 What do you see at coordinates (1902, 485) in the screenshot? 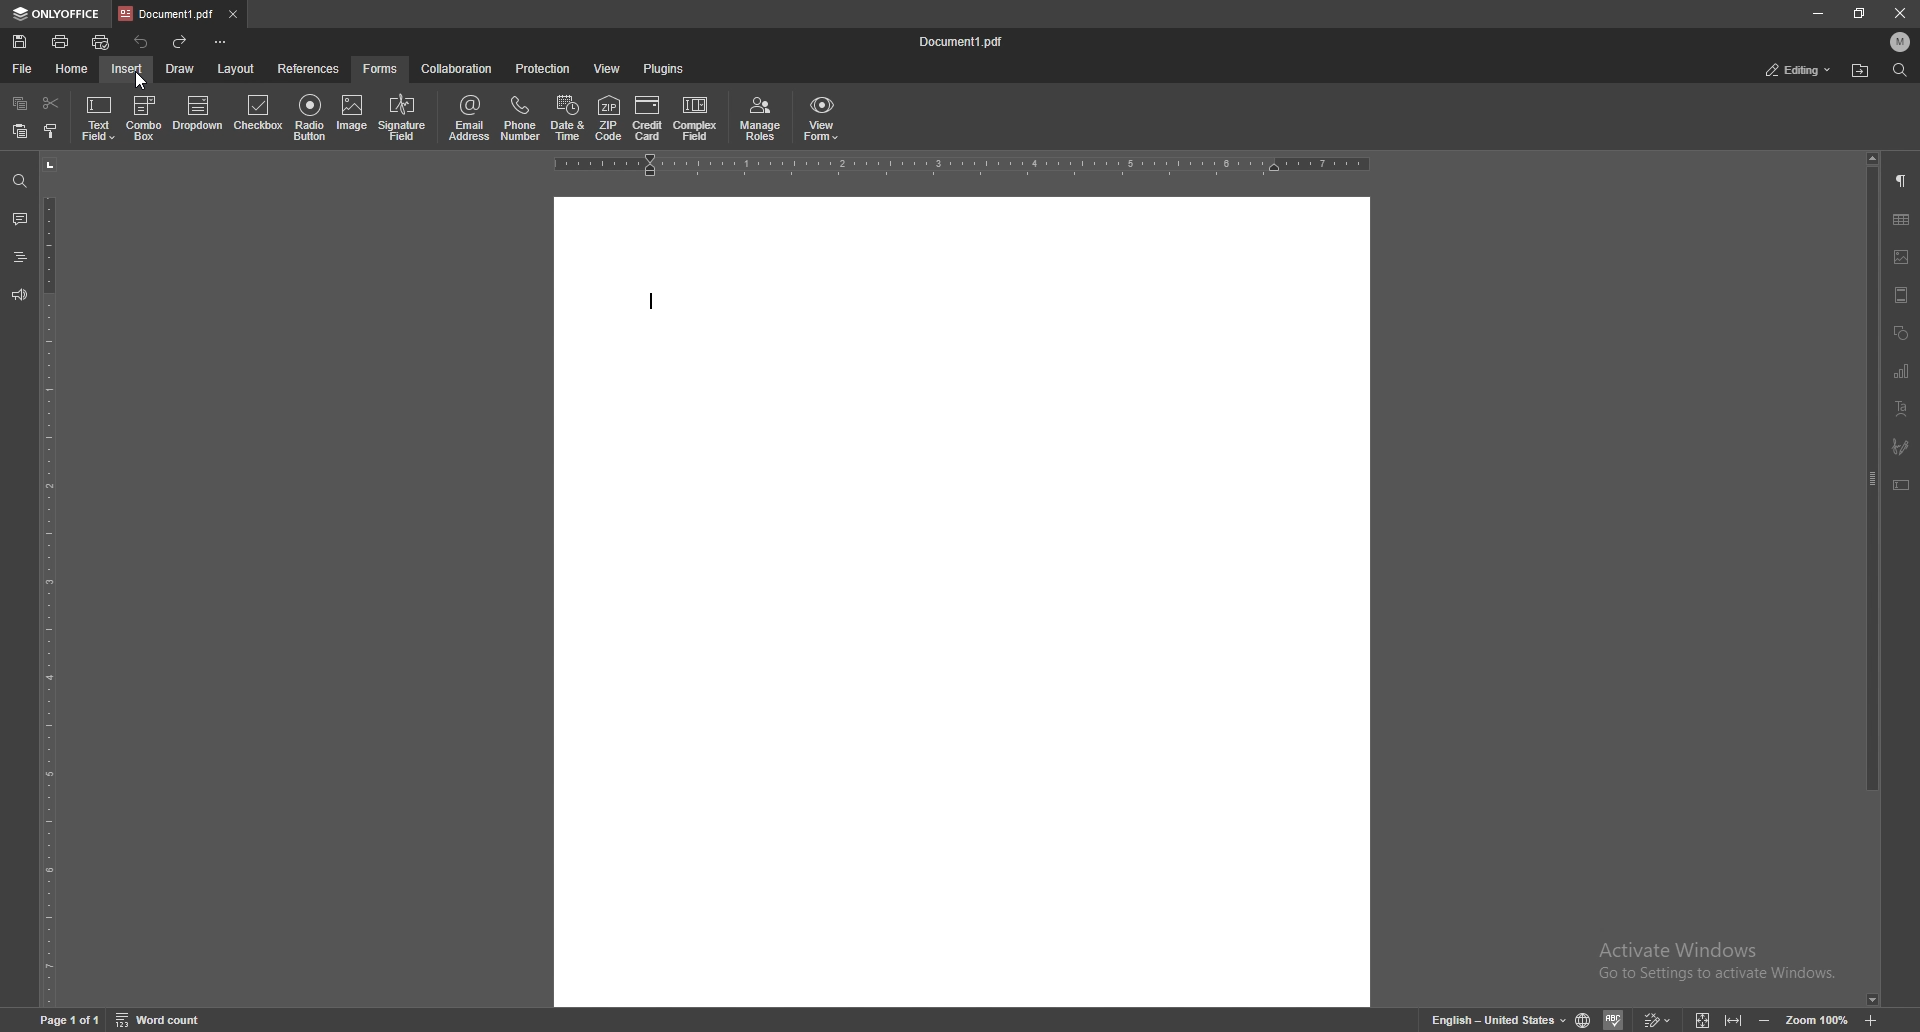
I see `text box` at bounding box center [1902, 485].